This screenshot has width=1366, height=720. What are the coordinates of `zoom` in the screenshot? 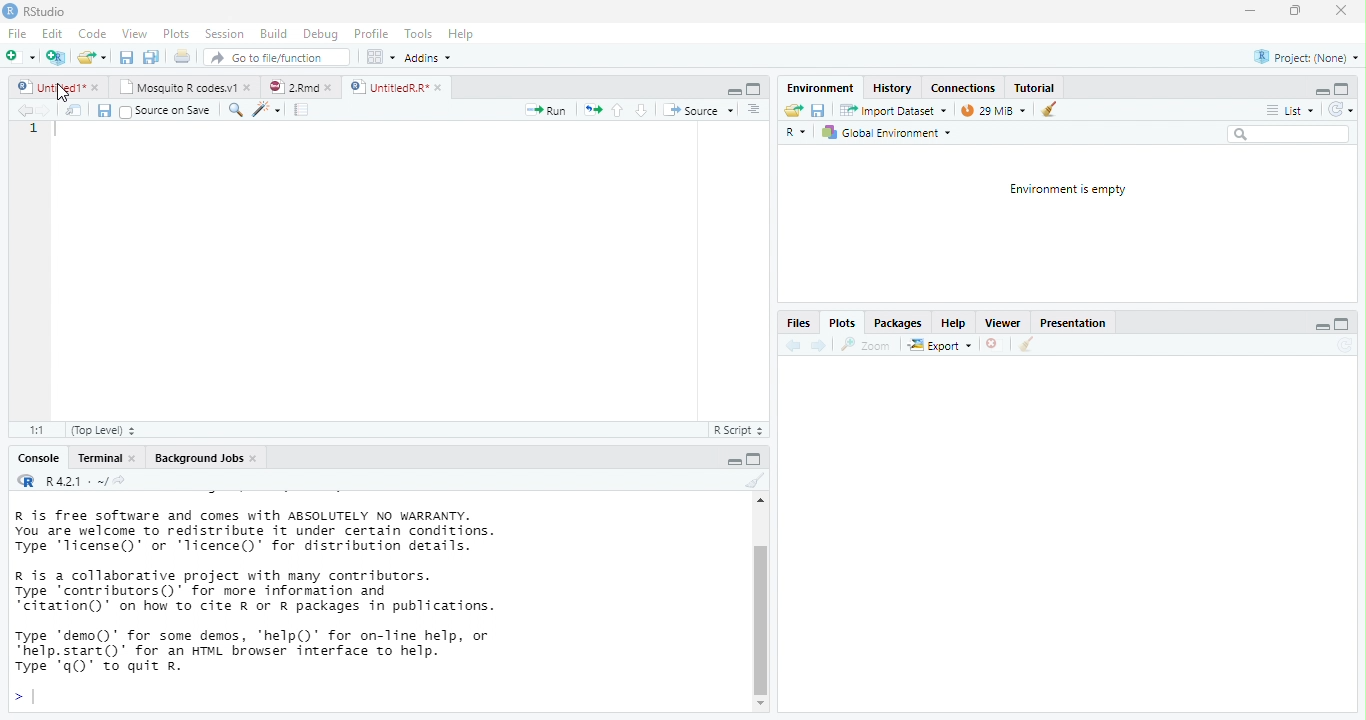 It's located at (869, 345).